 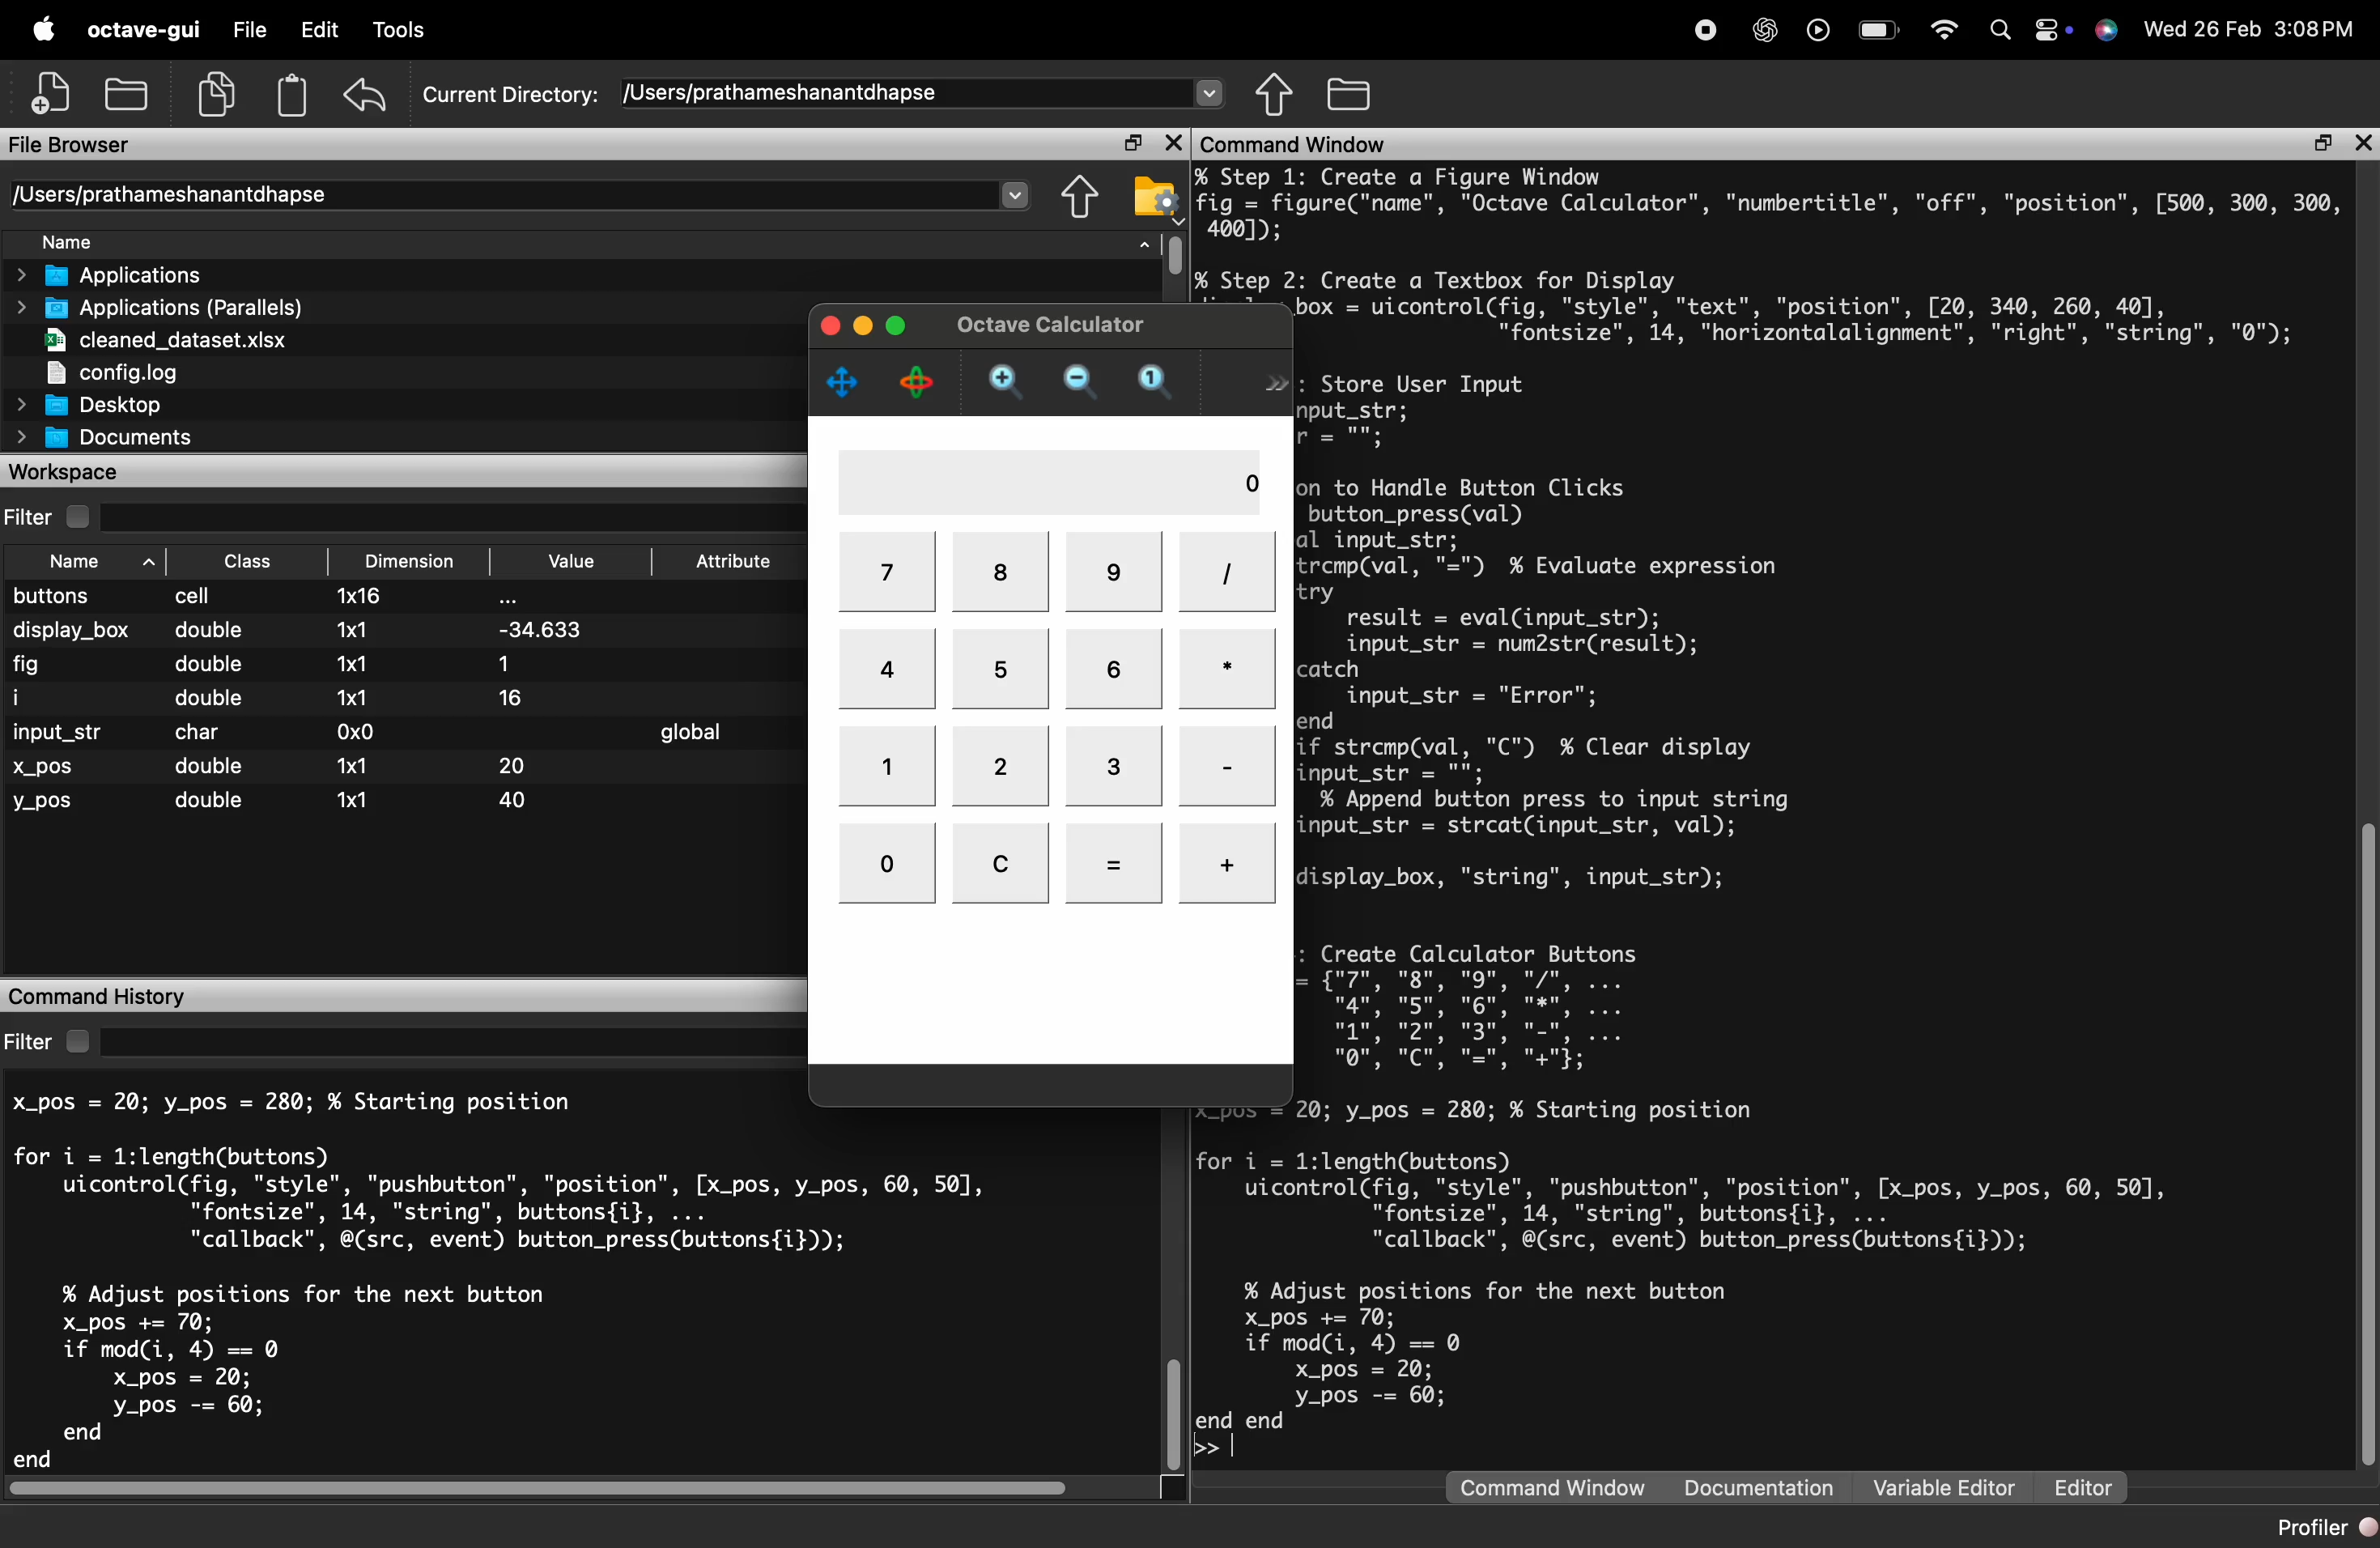 What do you see at coordinates (863, 325) in the screenshot?
I see `minimize` at bounding box center [863, 325].